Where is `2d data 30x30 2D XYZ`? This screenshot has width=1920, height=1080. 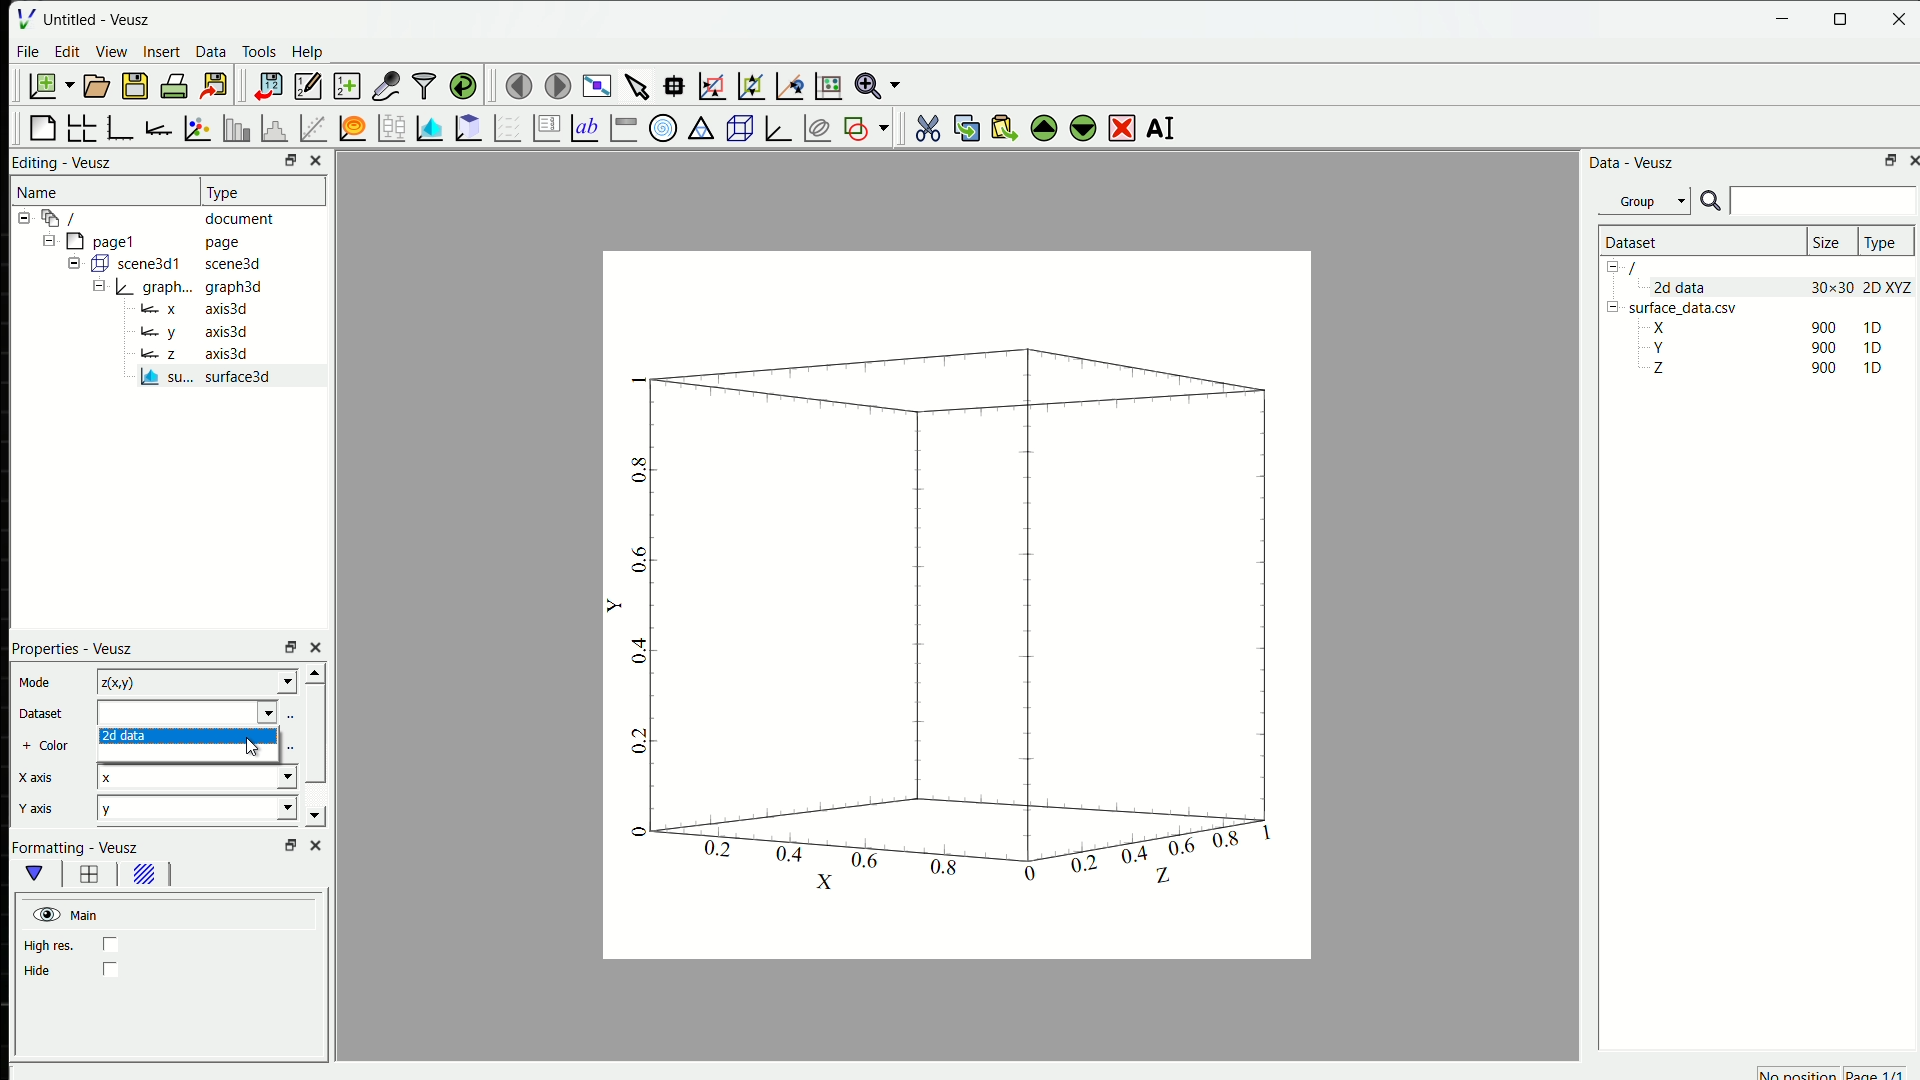
2d data 30x30 2D XYZ is located at coordinates (1784, 287).